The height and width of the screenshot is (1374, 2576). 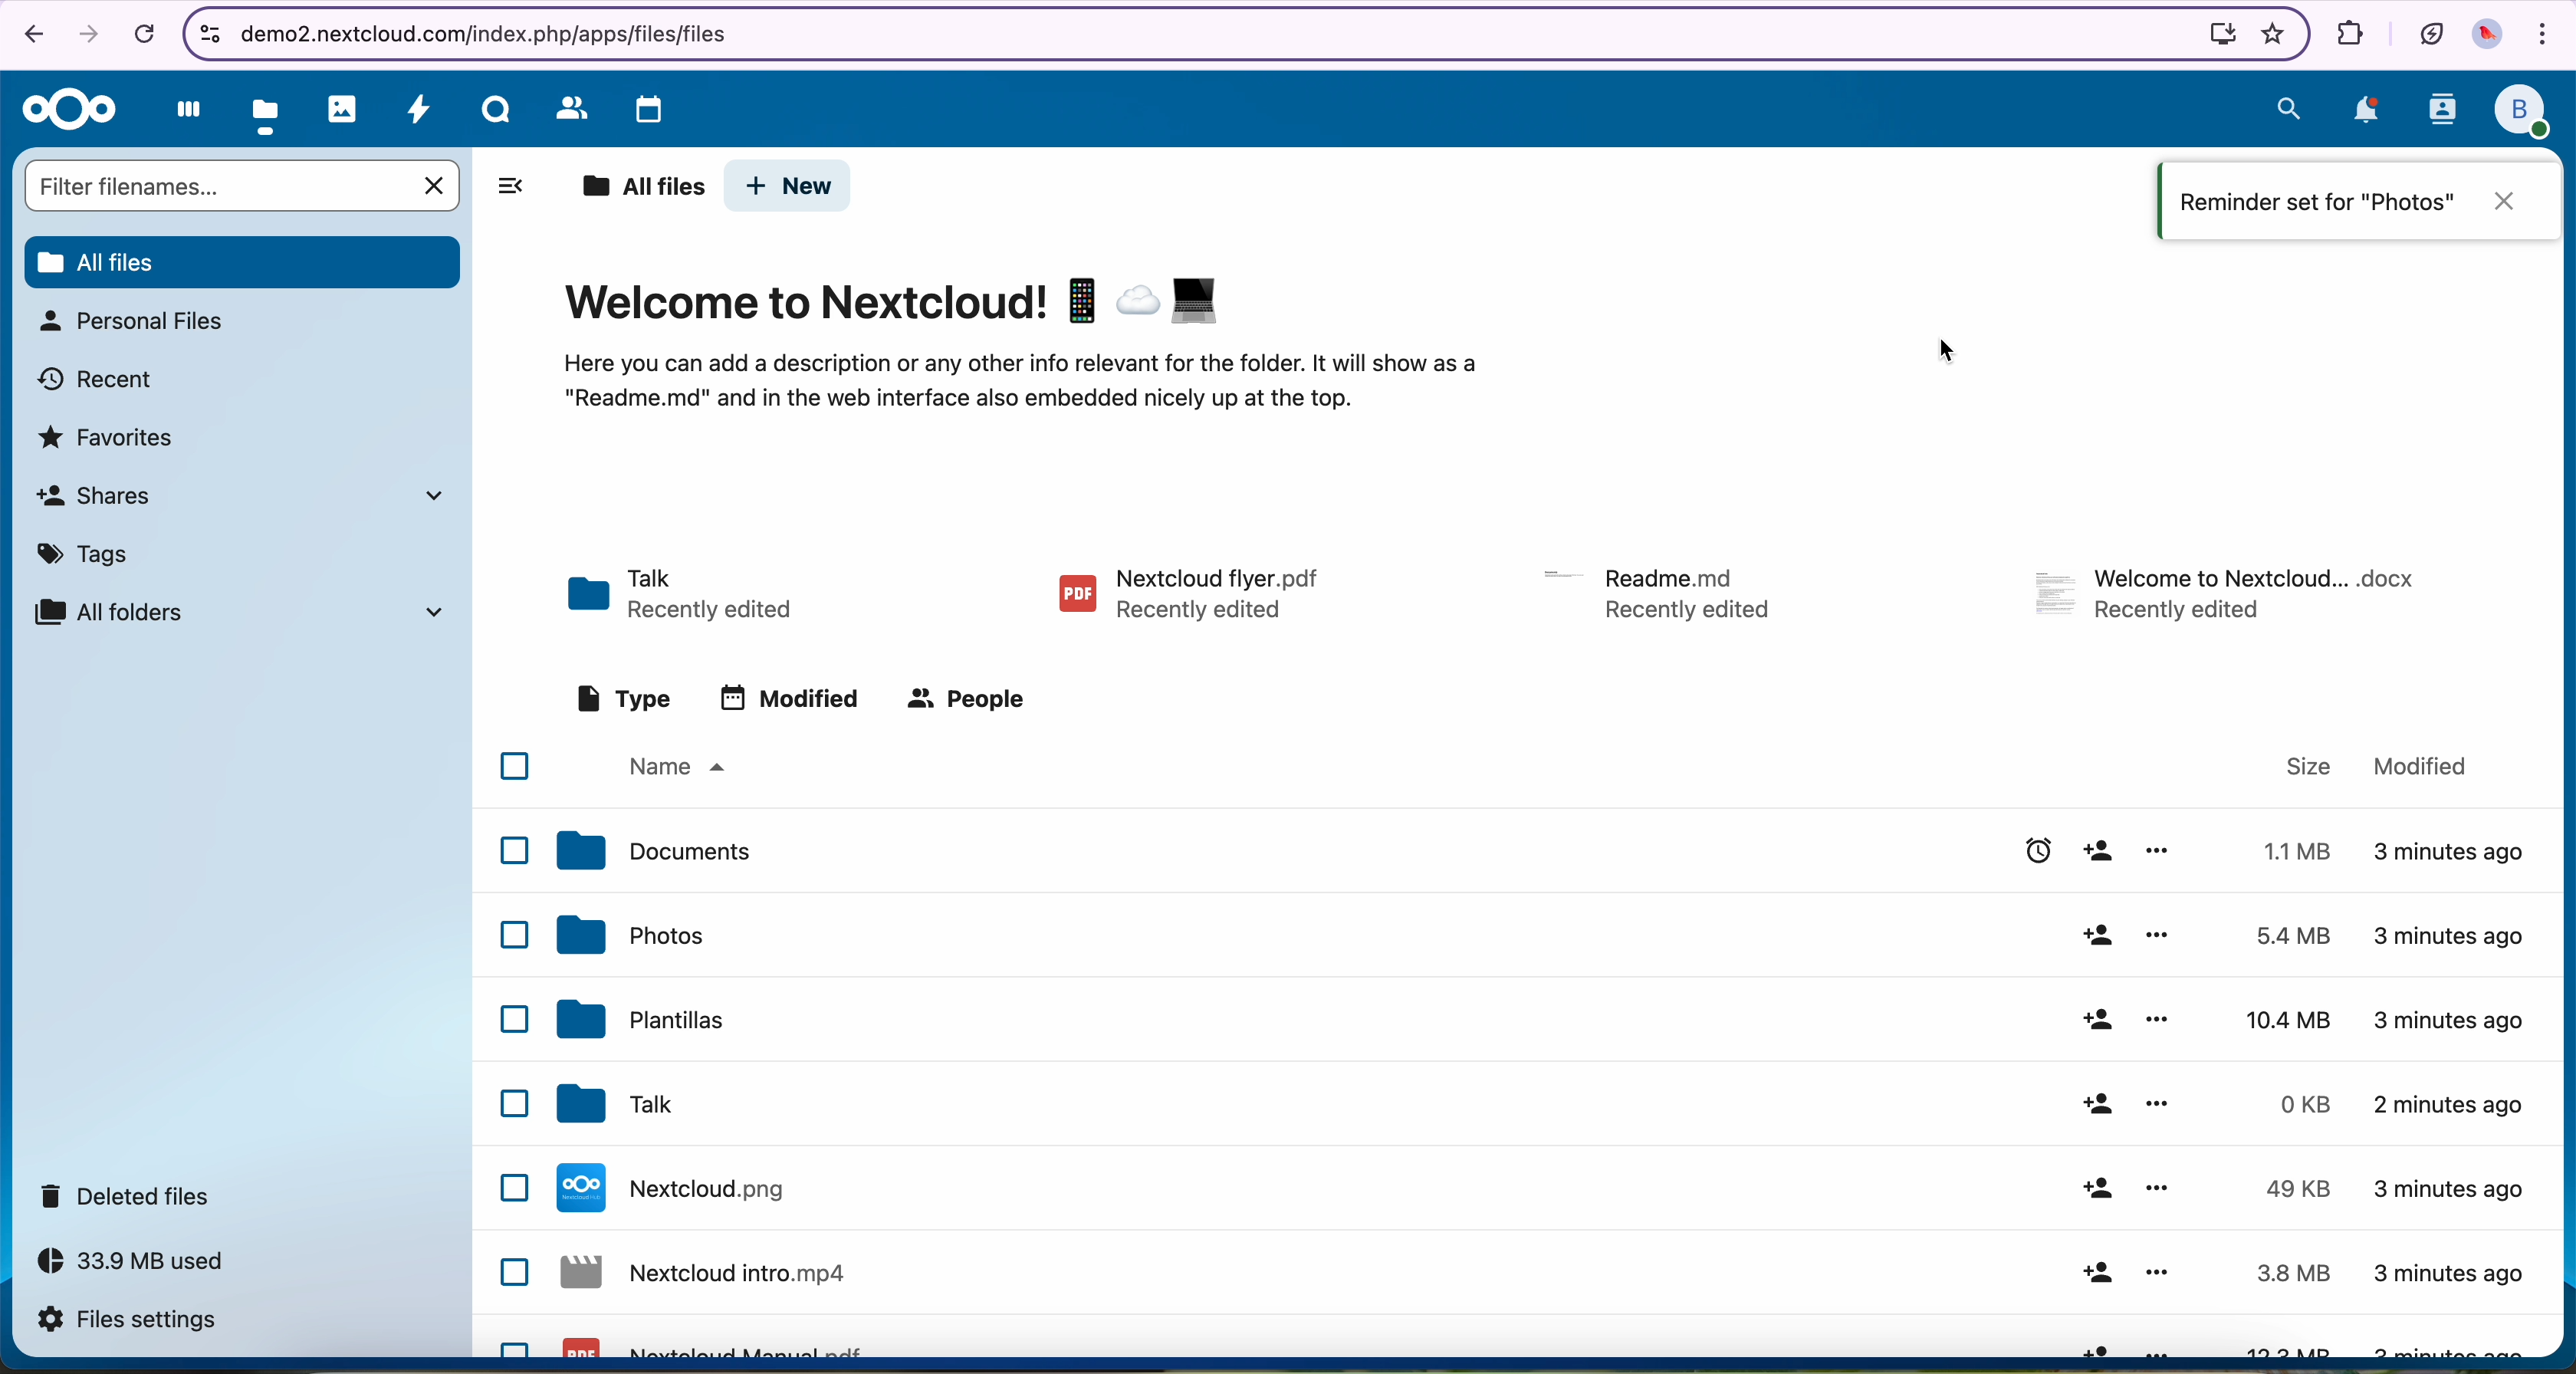 What do you see at coordinates (2444, 1346) in the screenshot?
I see `3 minutes ago` at bounding box center [2444, 1346].